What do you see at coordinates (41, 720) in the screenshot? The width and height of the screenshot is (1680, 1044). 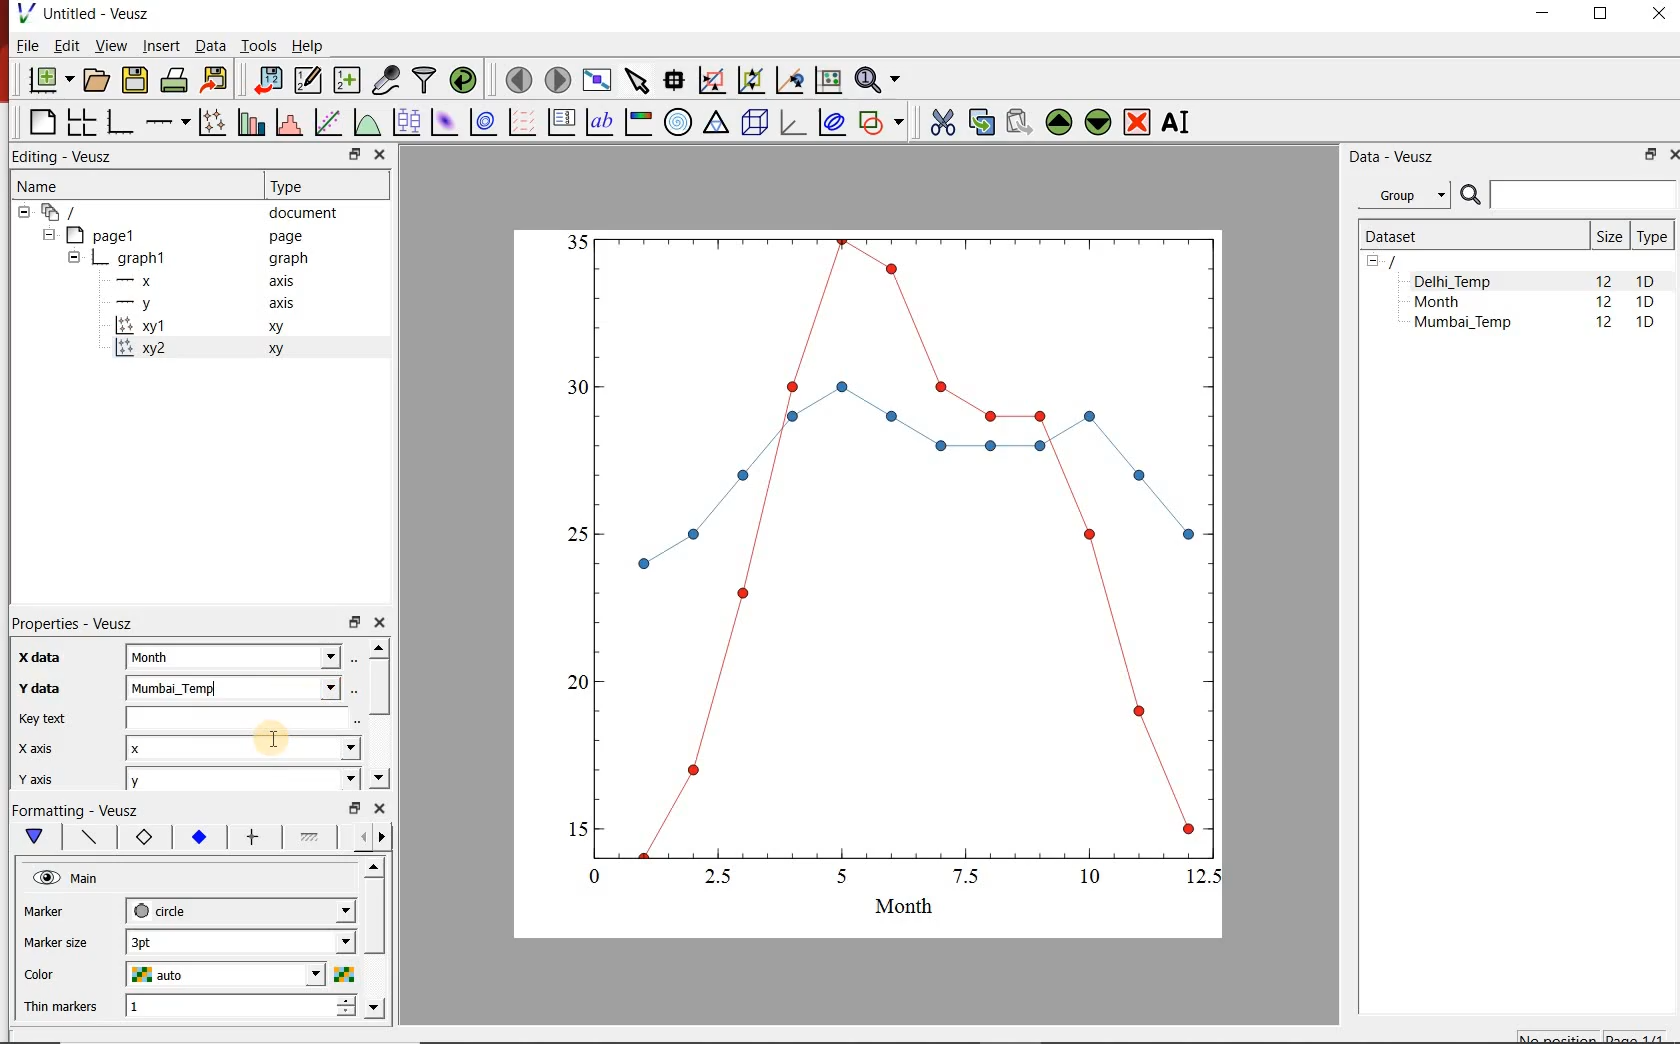 I see `Key text` at bounding box center [41, 720].